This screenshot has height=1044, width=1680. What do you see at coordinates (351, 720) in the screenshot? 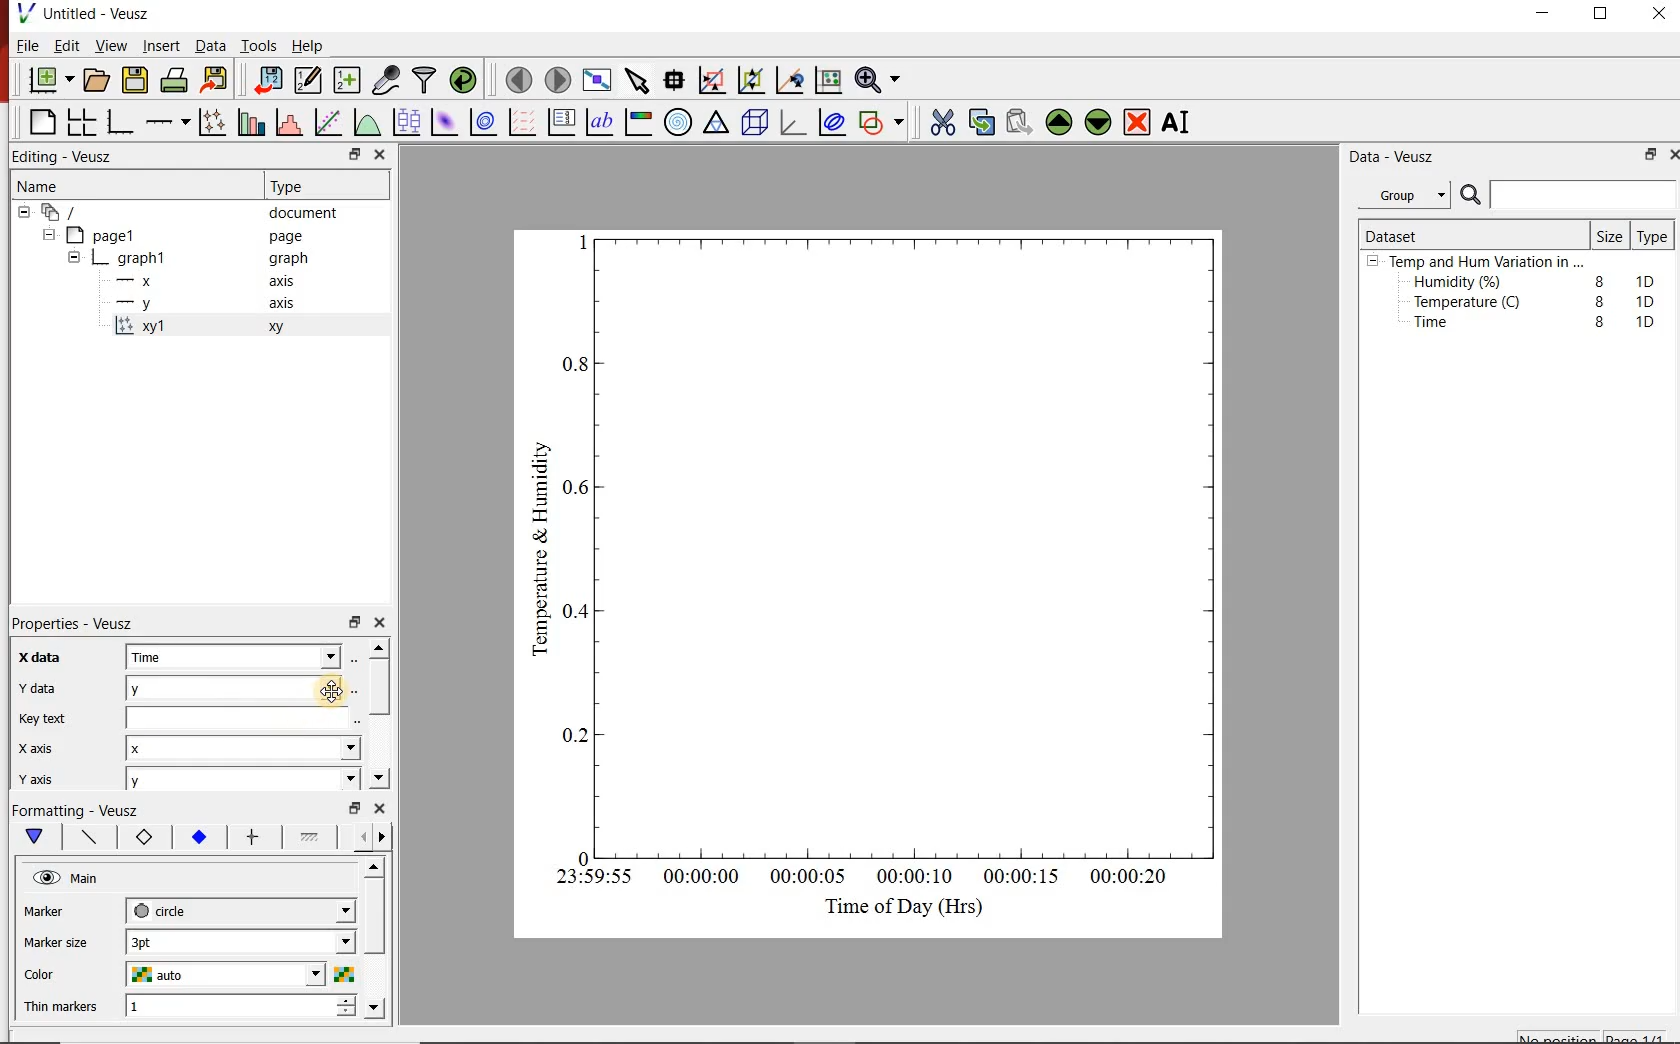
I see `edit text` at bounding box center [351, 720].